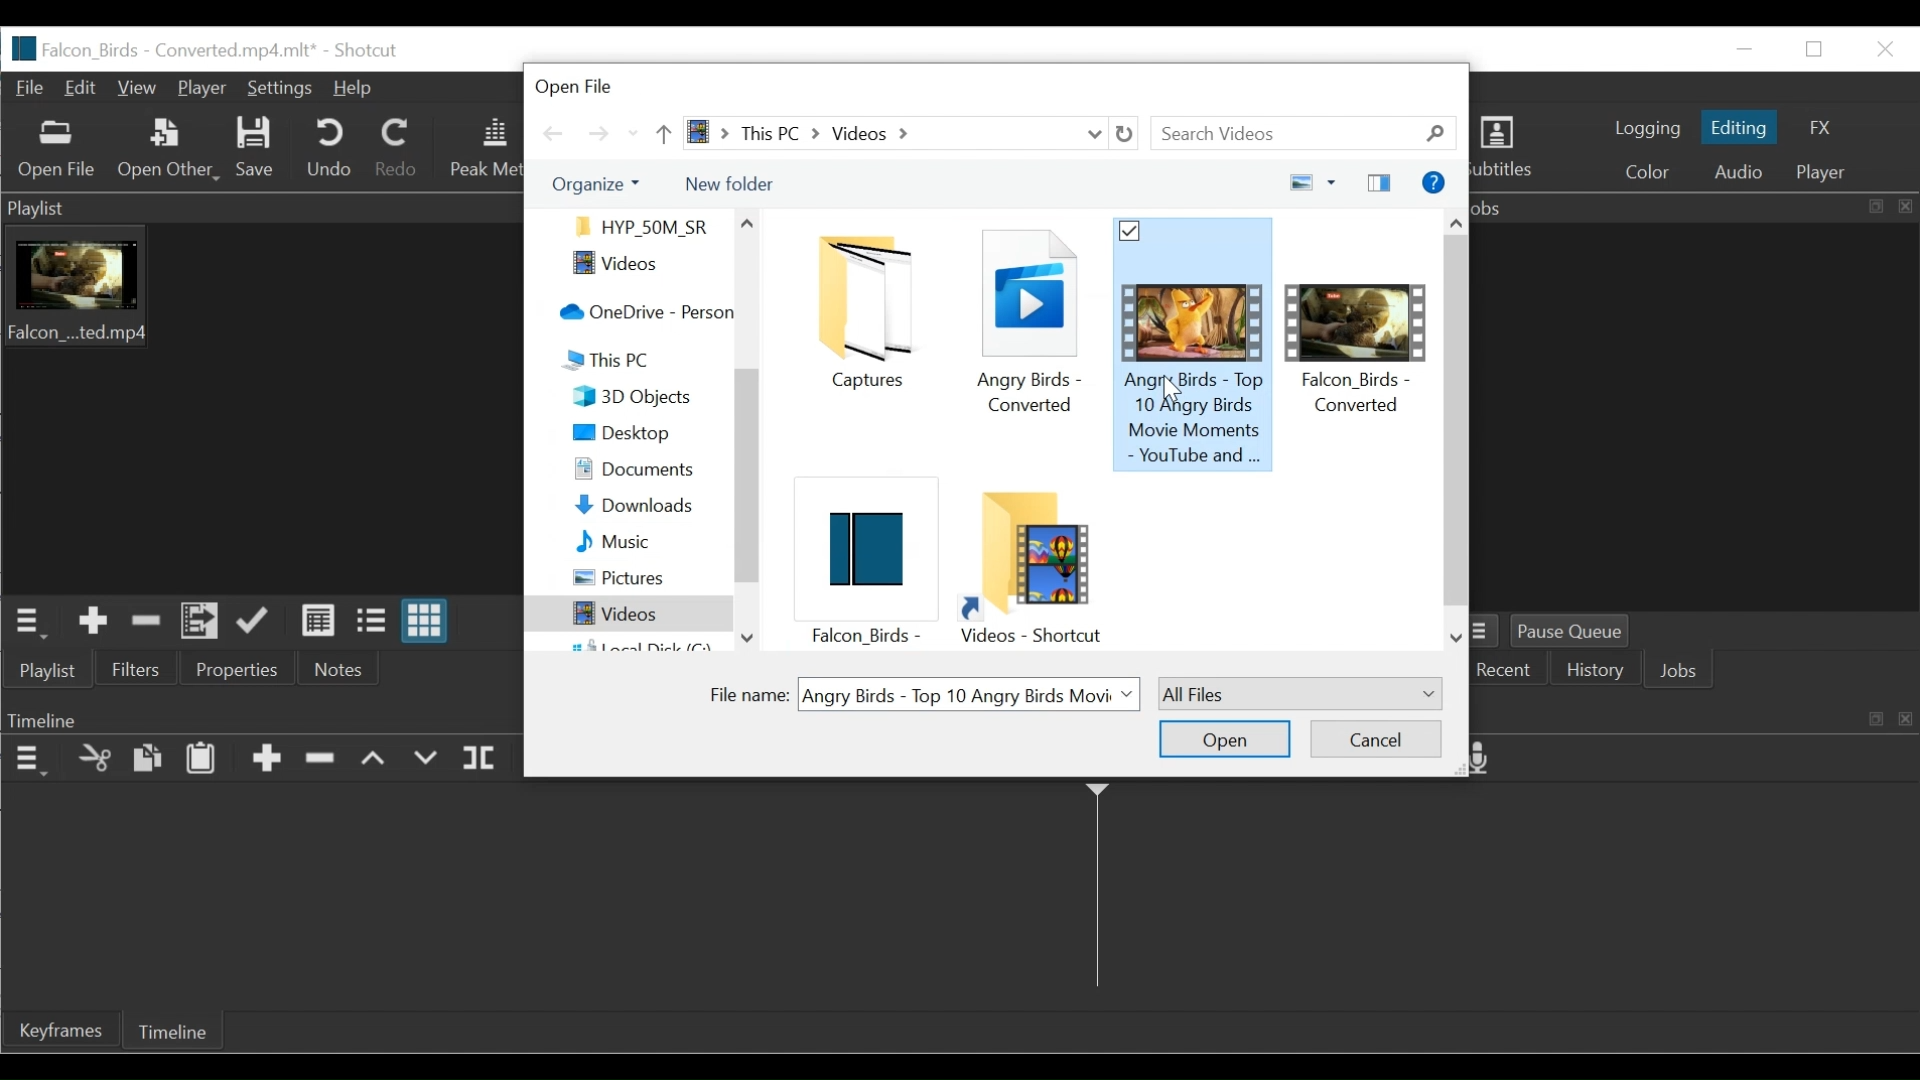 The image size is (1920, 1080). Describe the element at coordinates (641, 313) in the screenshot. I see `OneDrive` at that location.